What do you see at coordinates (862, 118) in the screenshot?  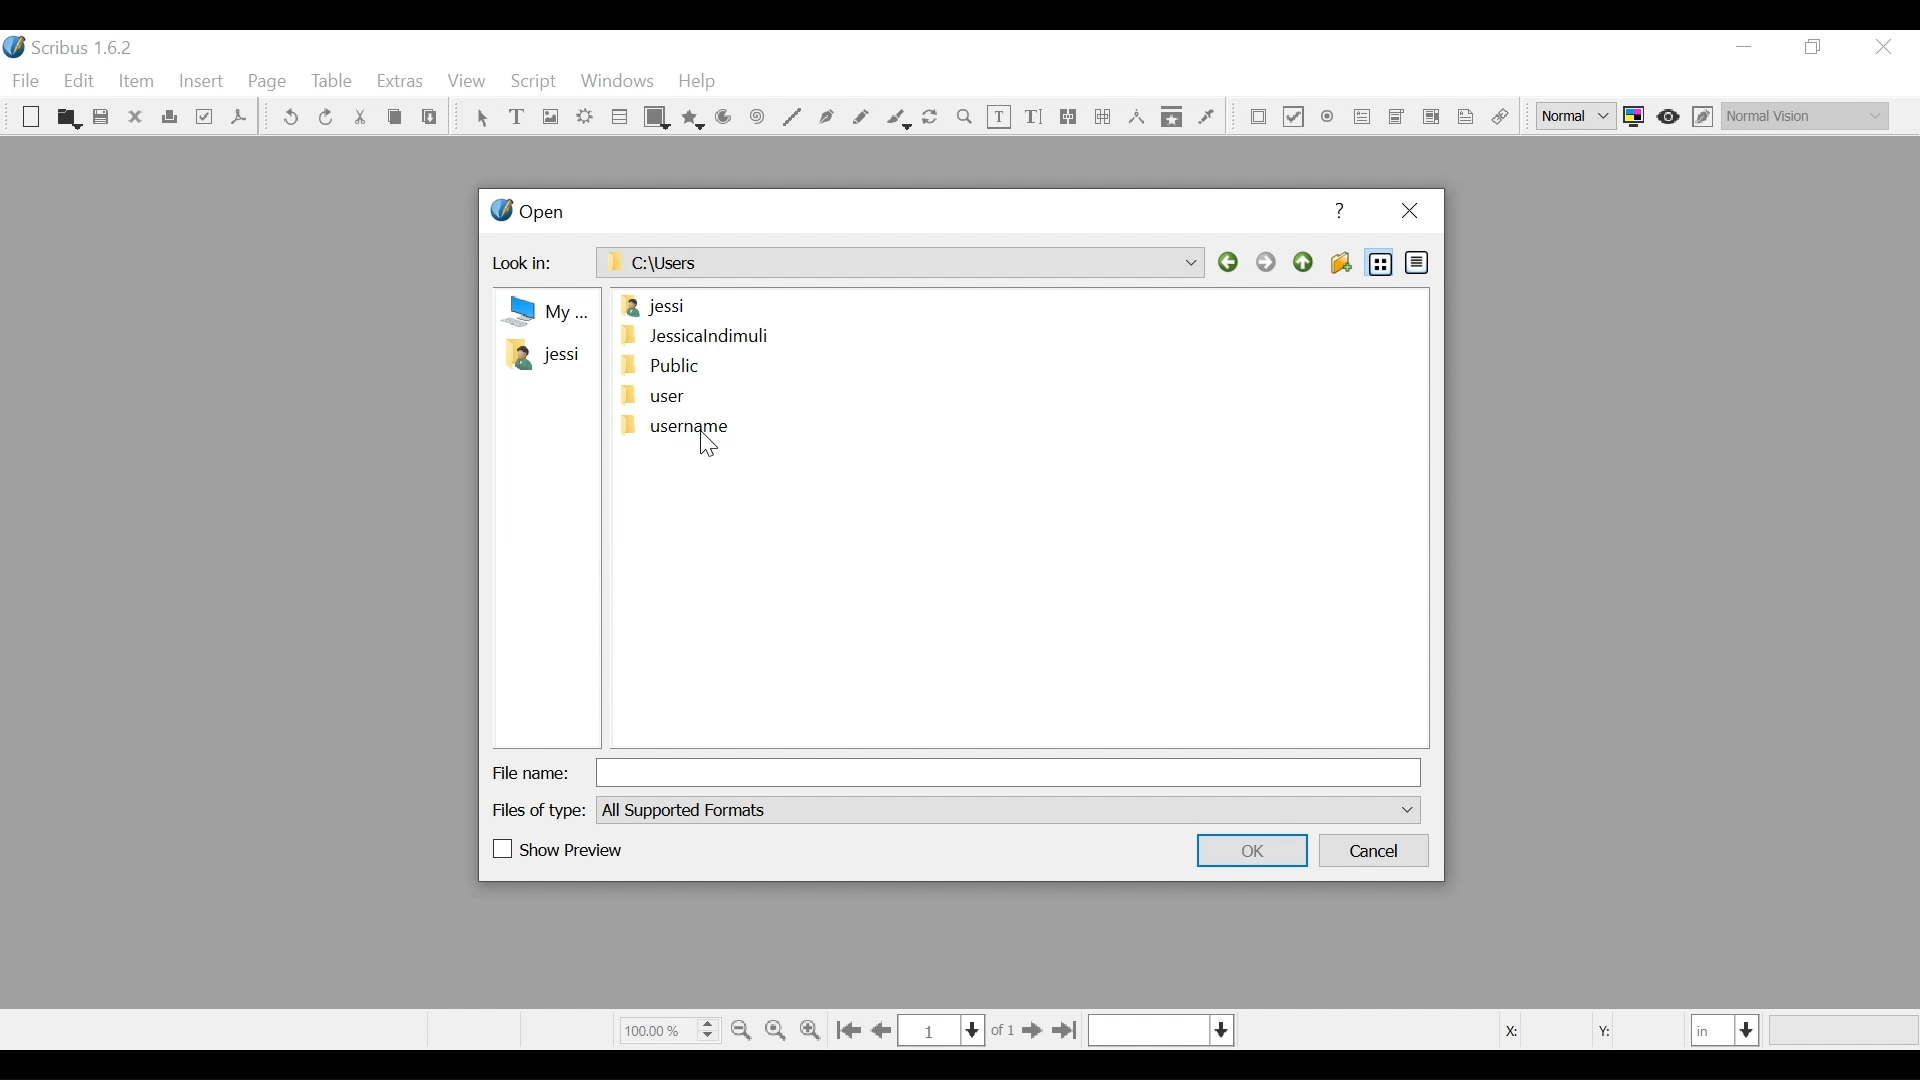 I see `Freehand line` at bounding box center [862, 118].